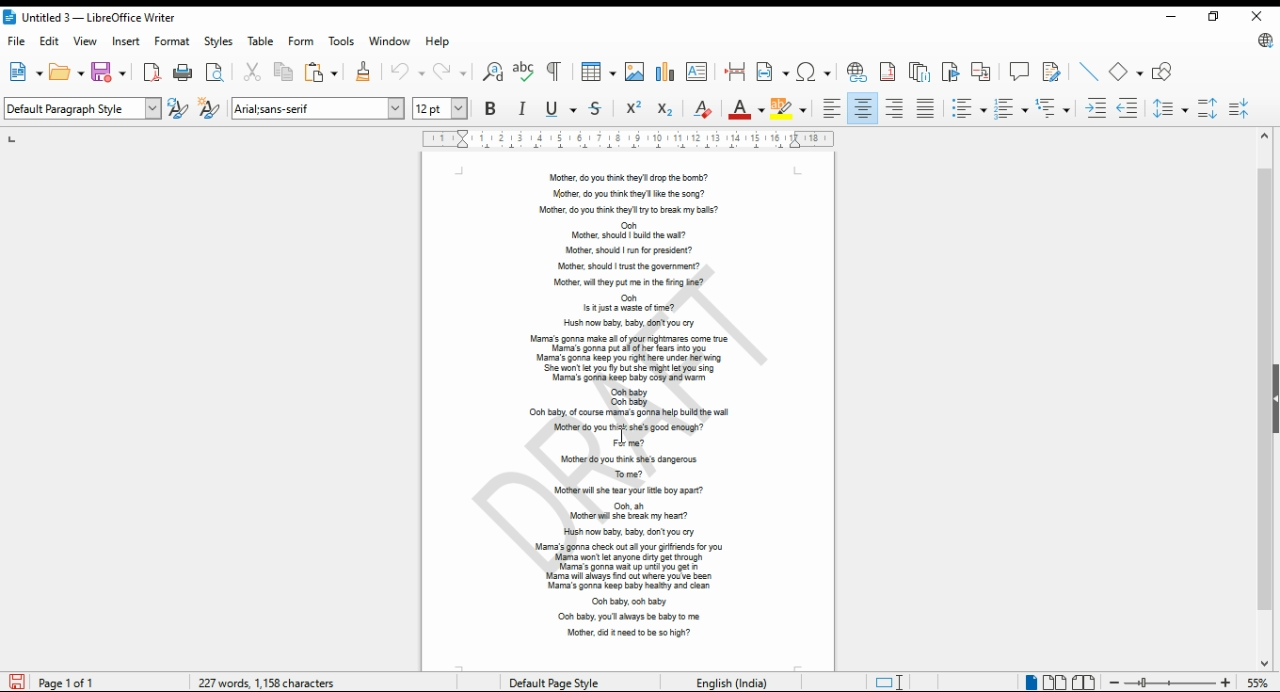 The width and height of the screenshot is (1280, 692). What do you see at coordinates (286, 72) in the screenshot?
I see `copy` at bounding box center [286, 72].